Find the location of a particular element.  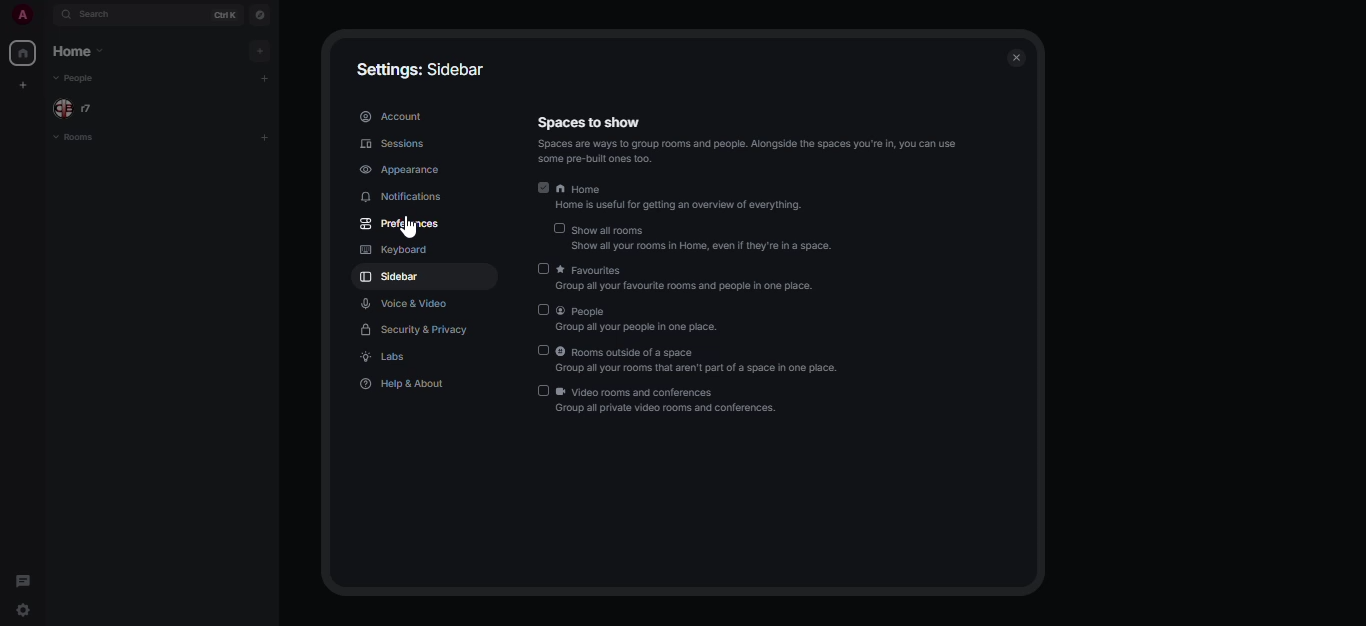

preferences is located at coordinates (402, 222).